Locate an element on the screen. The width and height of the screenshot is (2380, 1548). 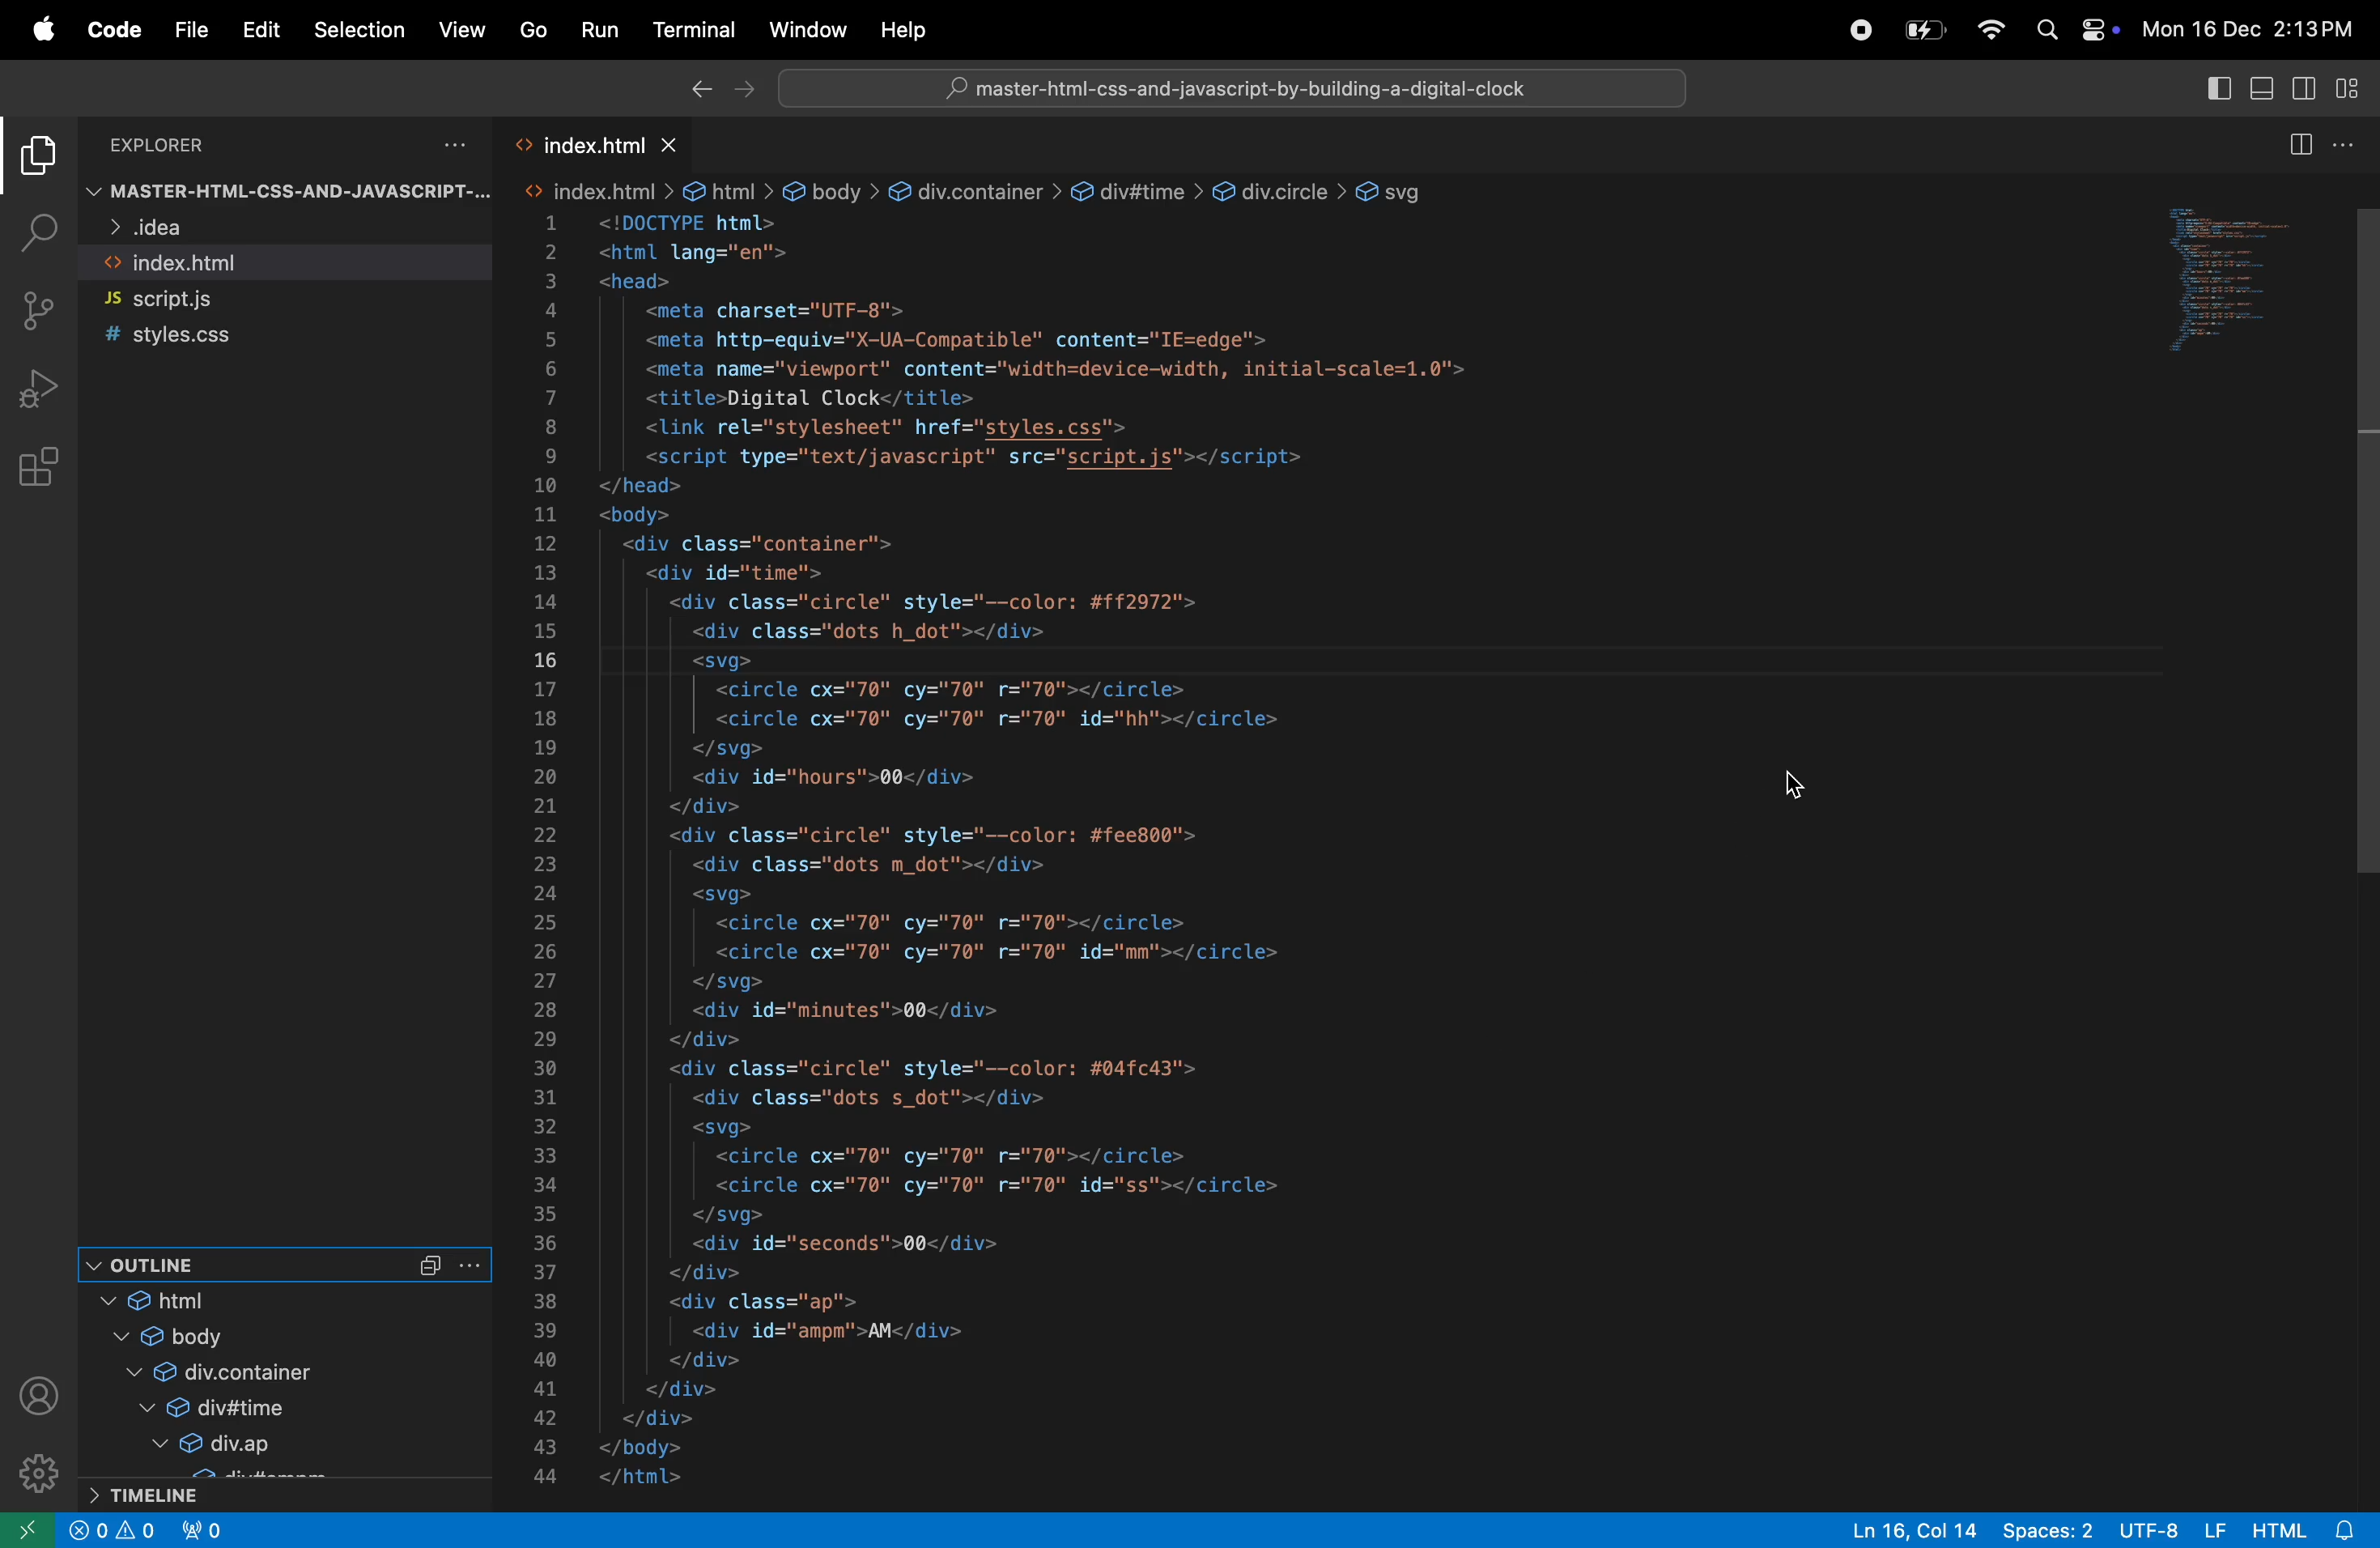
help is located at coordinates (908, 30).